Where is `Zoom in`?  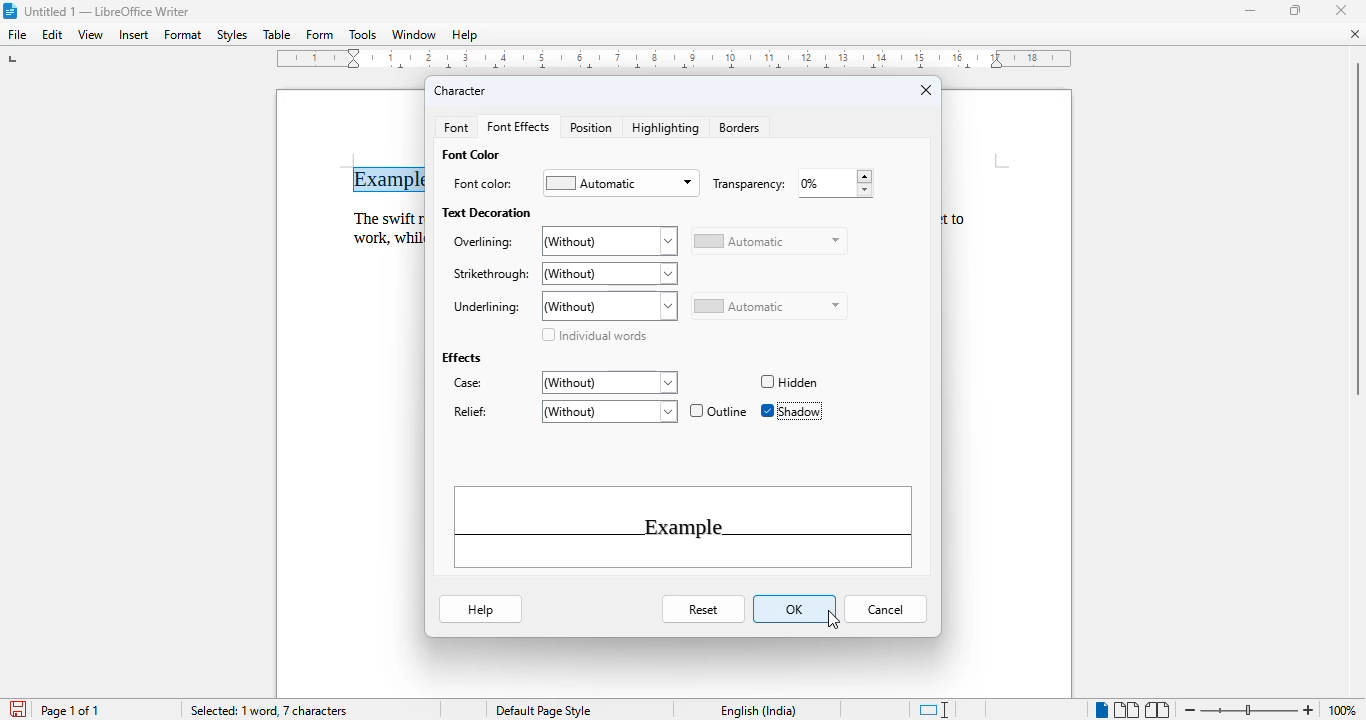 Zoom in is located at coordinates (1310, 707).